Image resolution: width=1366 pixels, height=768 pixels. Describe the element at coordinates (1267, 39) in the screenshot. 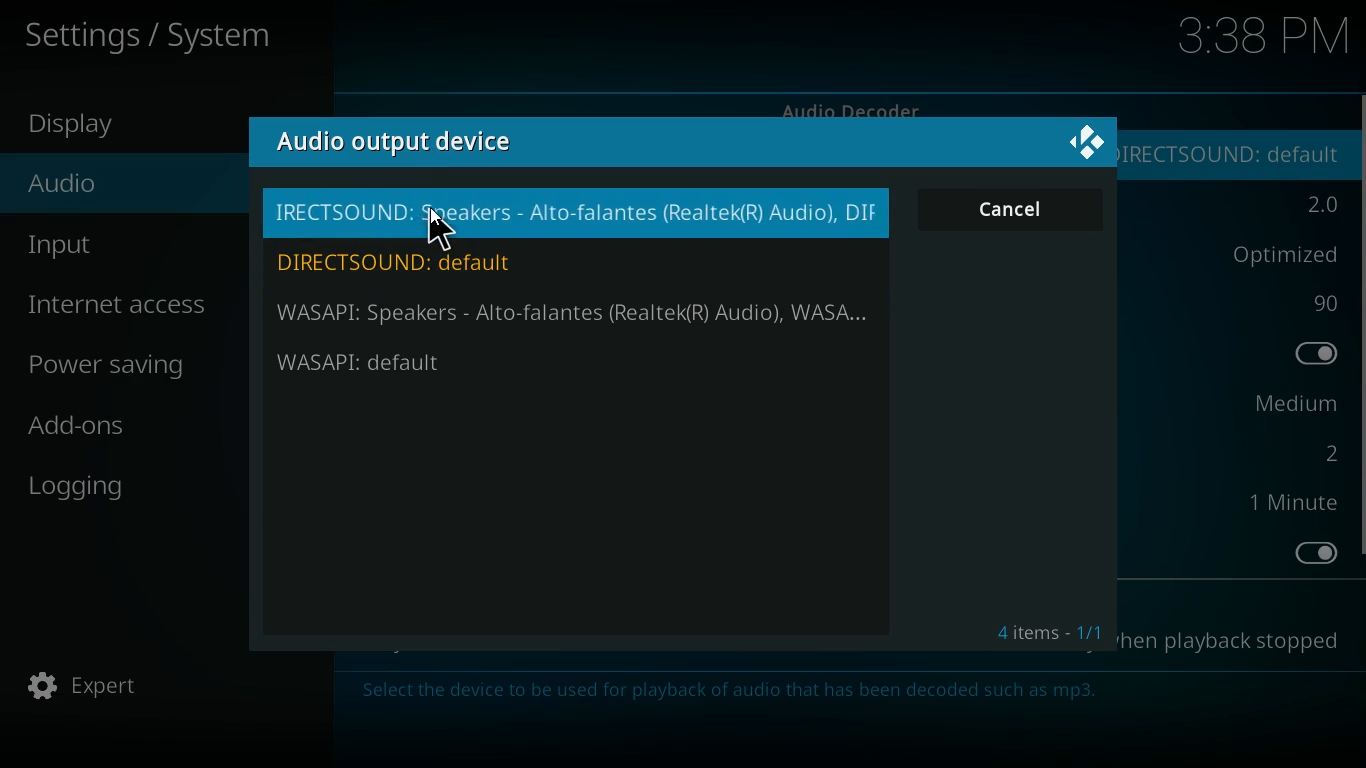

I see `3:38 Pm` at that location.